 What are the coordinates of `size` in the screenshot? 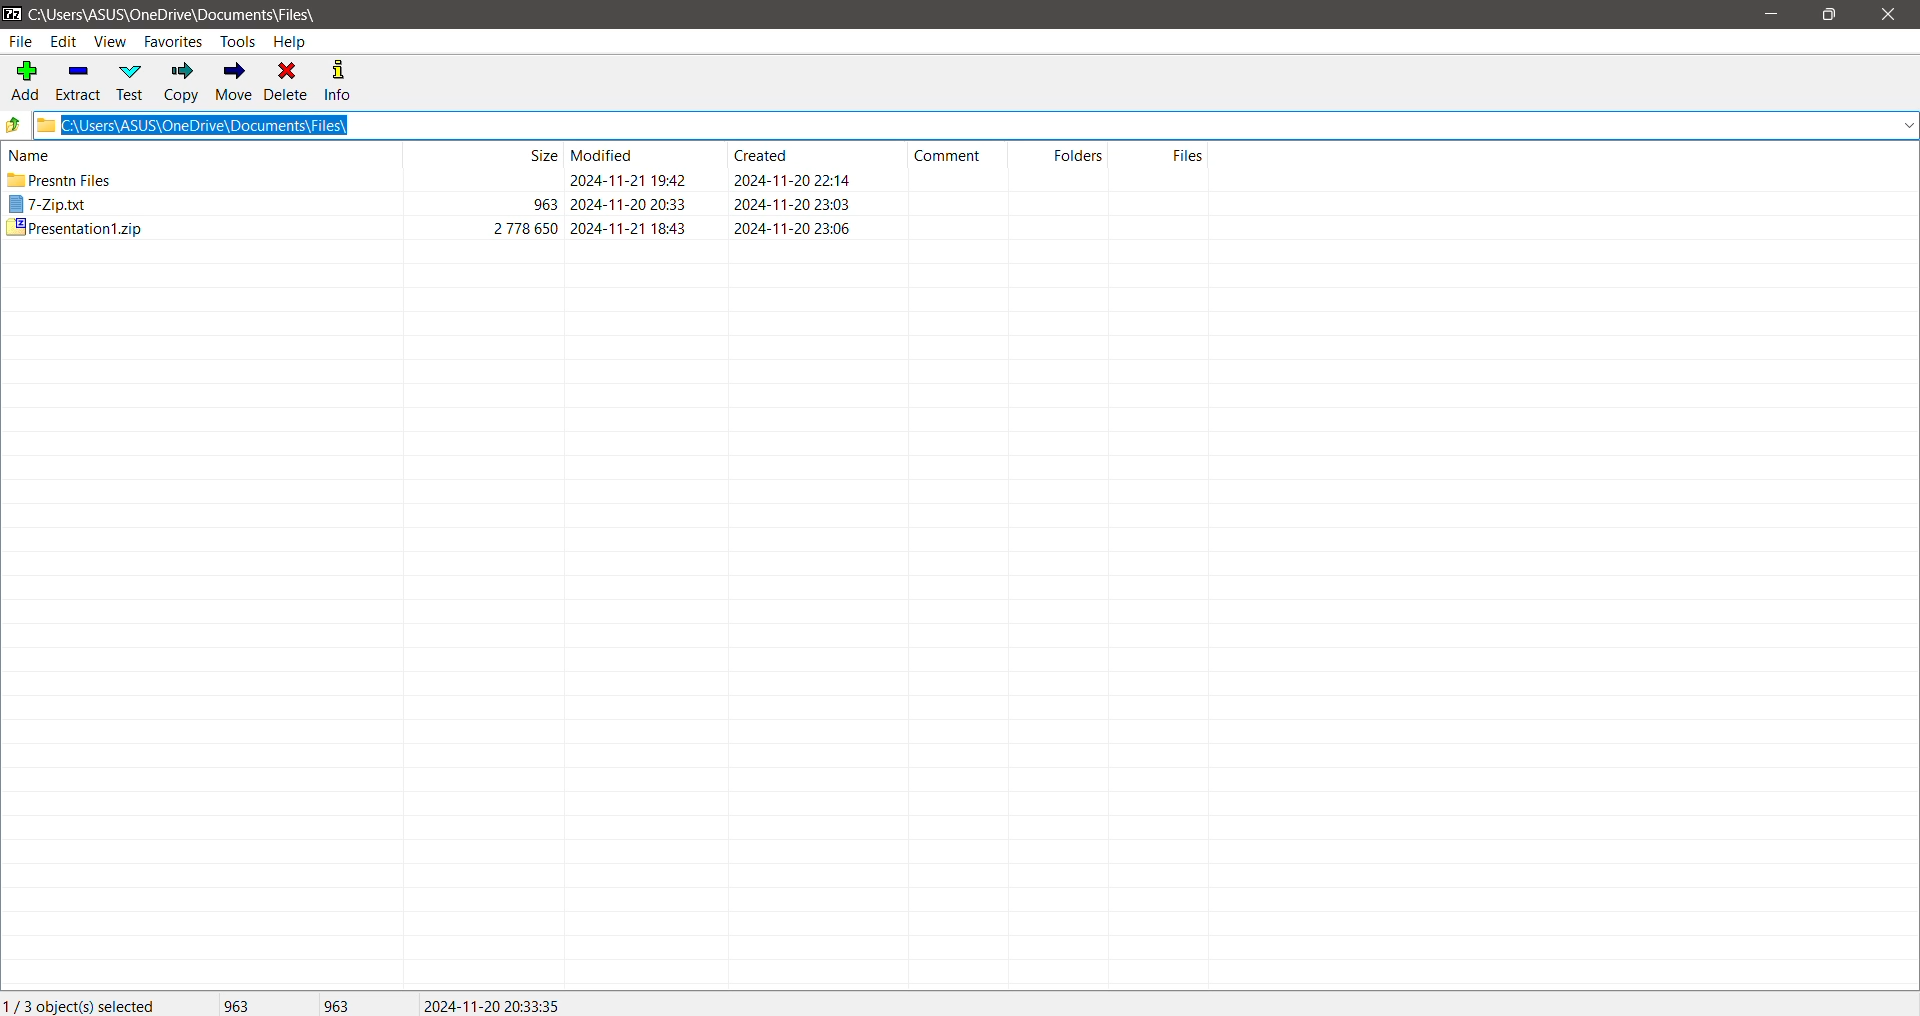 It's located at (543, 155).